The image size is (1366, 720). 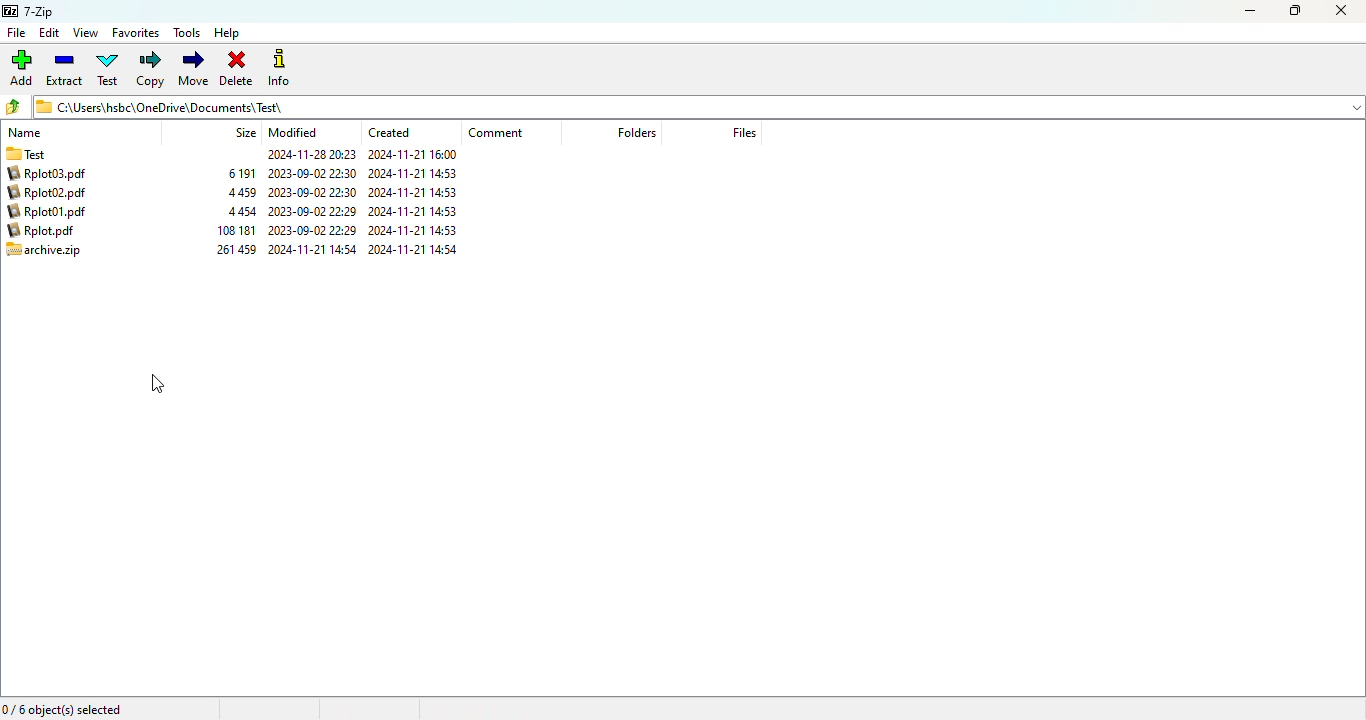 What do you see at coordinates (1357, 106) in the screenshot?
I see `dropdown` at bounding box center [1357, 106].